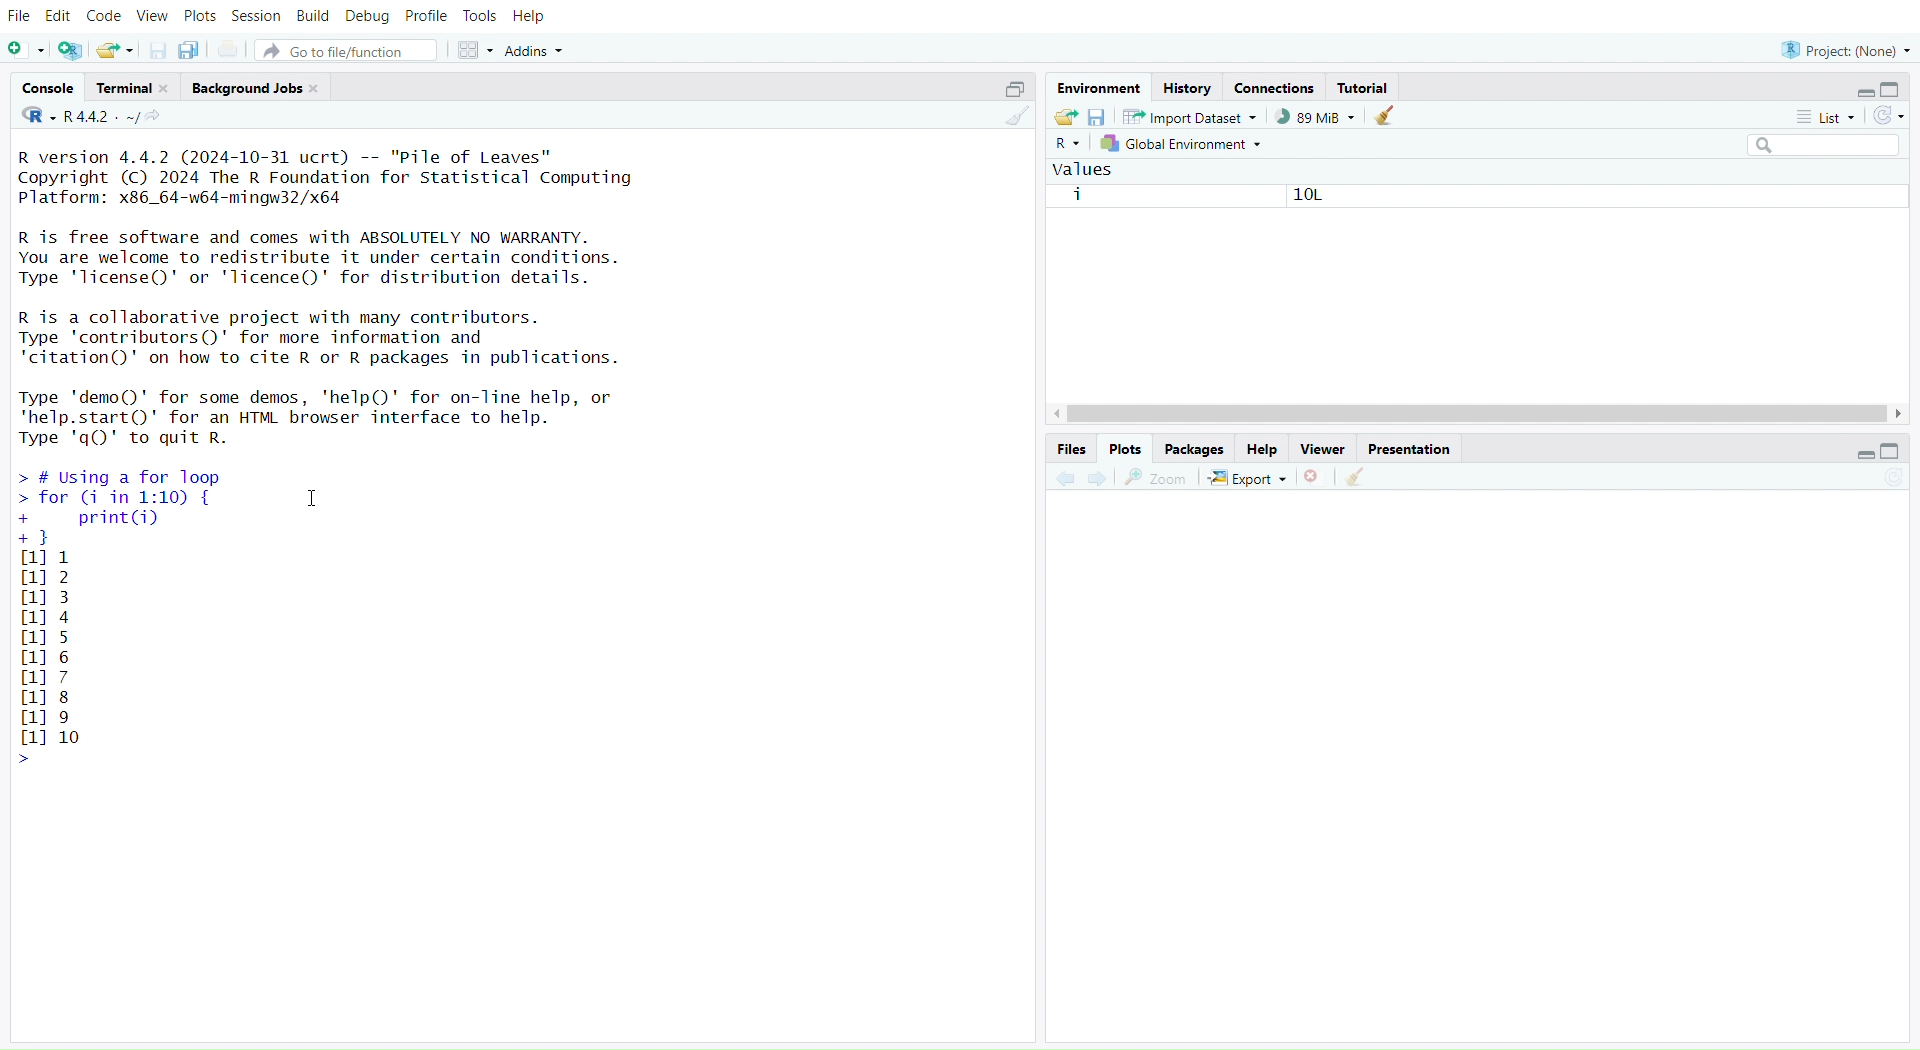 This screenshot has height=1050, width=1920. What do you see at coordinates (1066, 479) in the screenshot?
I see `backward` at bounding box center [1066, 479].